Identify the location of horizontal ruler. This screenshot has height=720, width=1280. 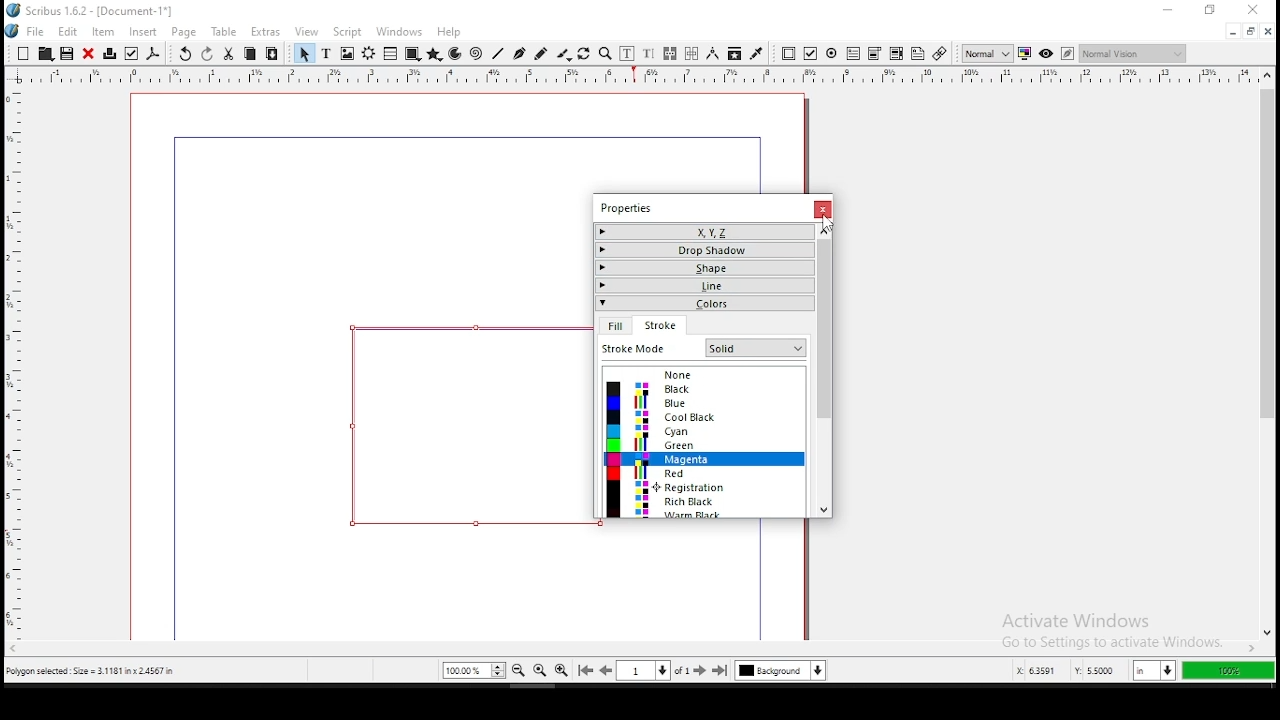
(14, 355).